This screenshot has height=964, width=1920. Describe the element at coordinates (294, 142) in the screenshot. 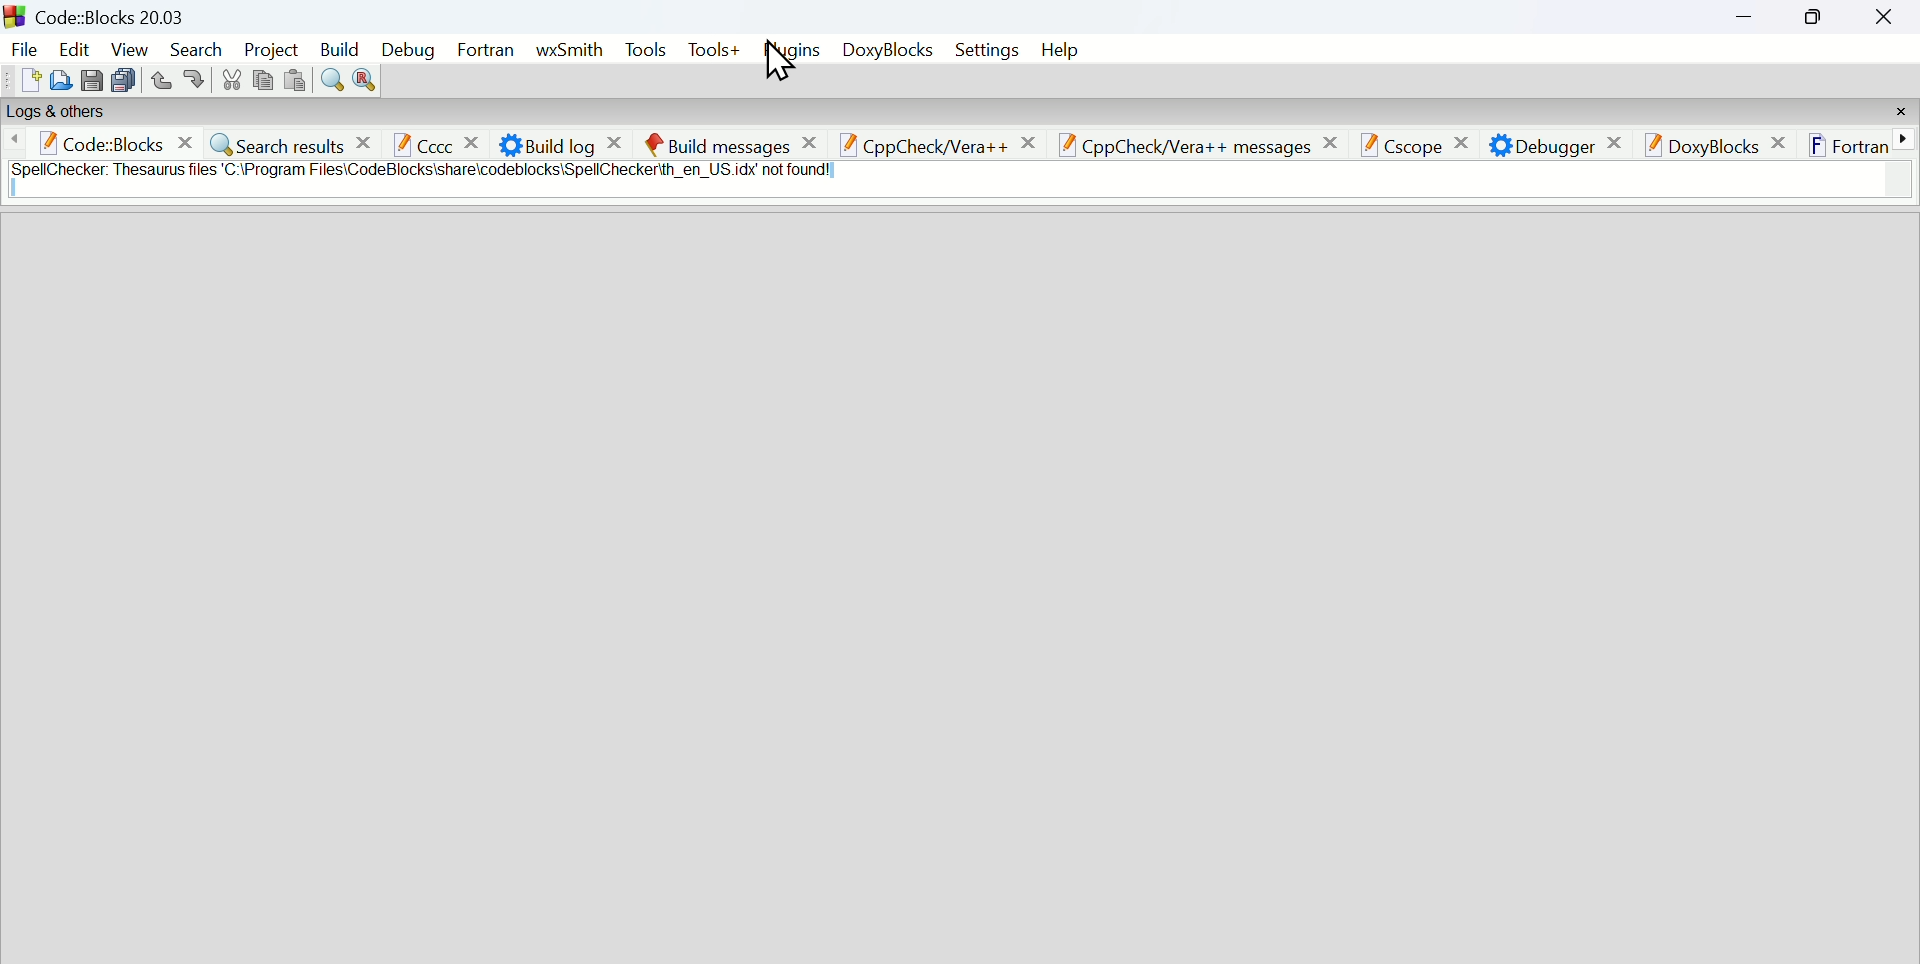

I see `Search results` at that location.